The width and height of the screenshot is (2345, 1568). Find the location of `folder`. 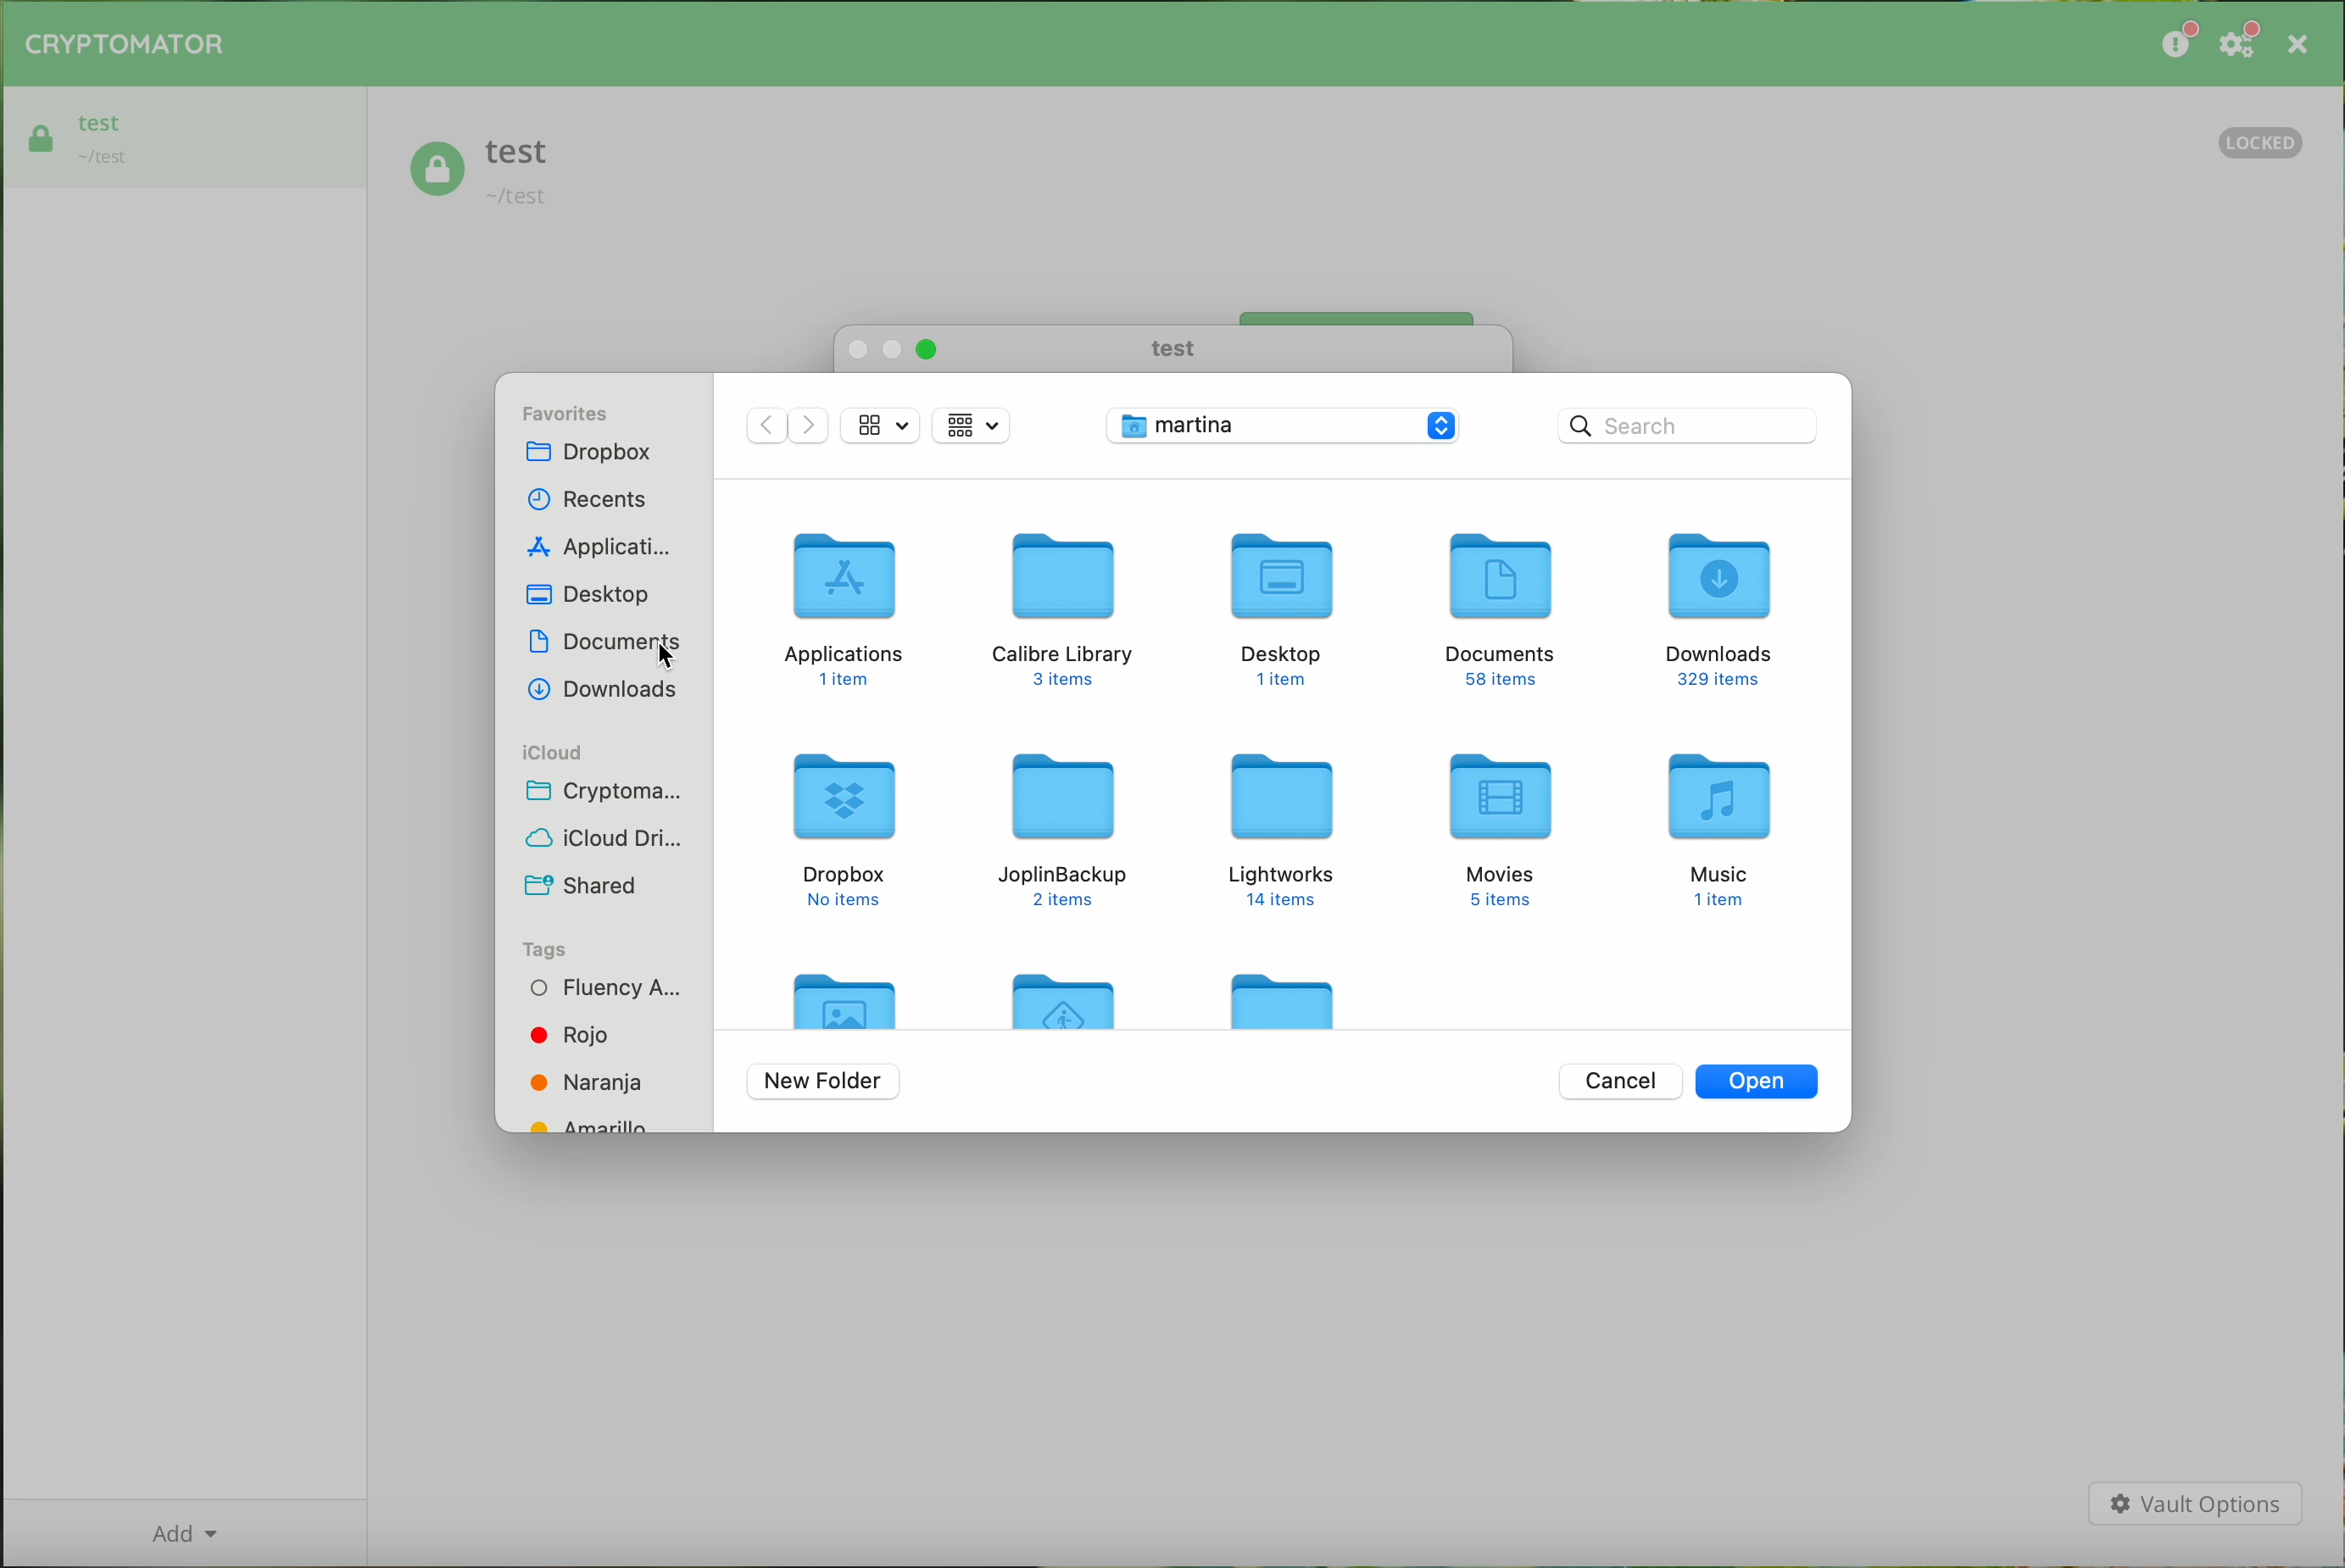

folder is located at coordinates (1070, 995).